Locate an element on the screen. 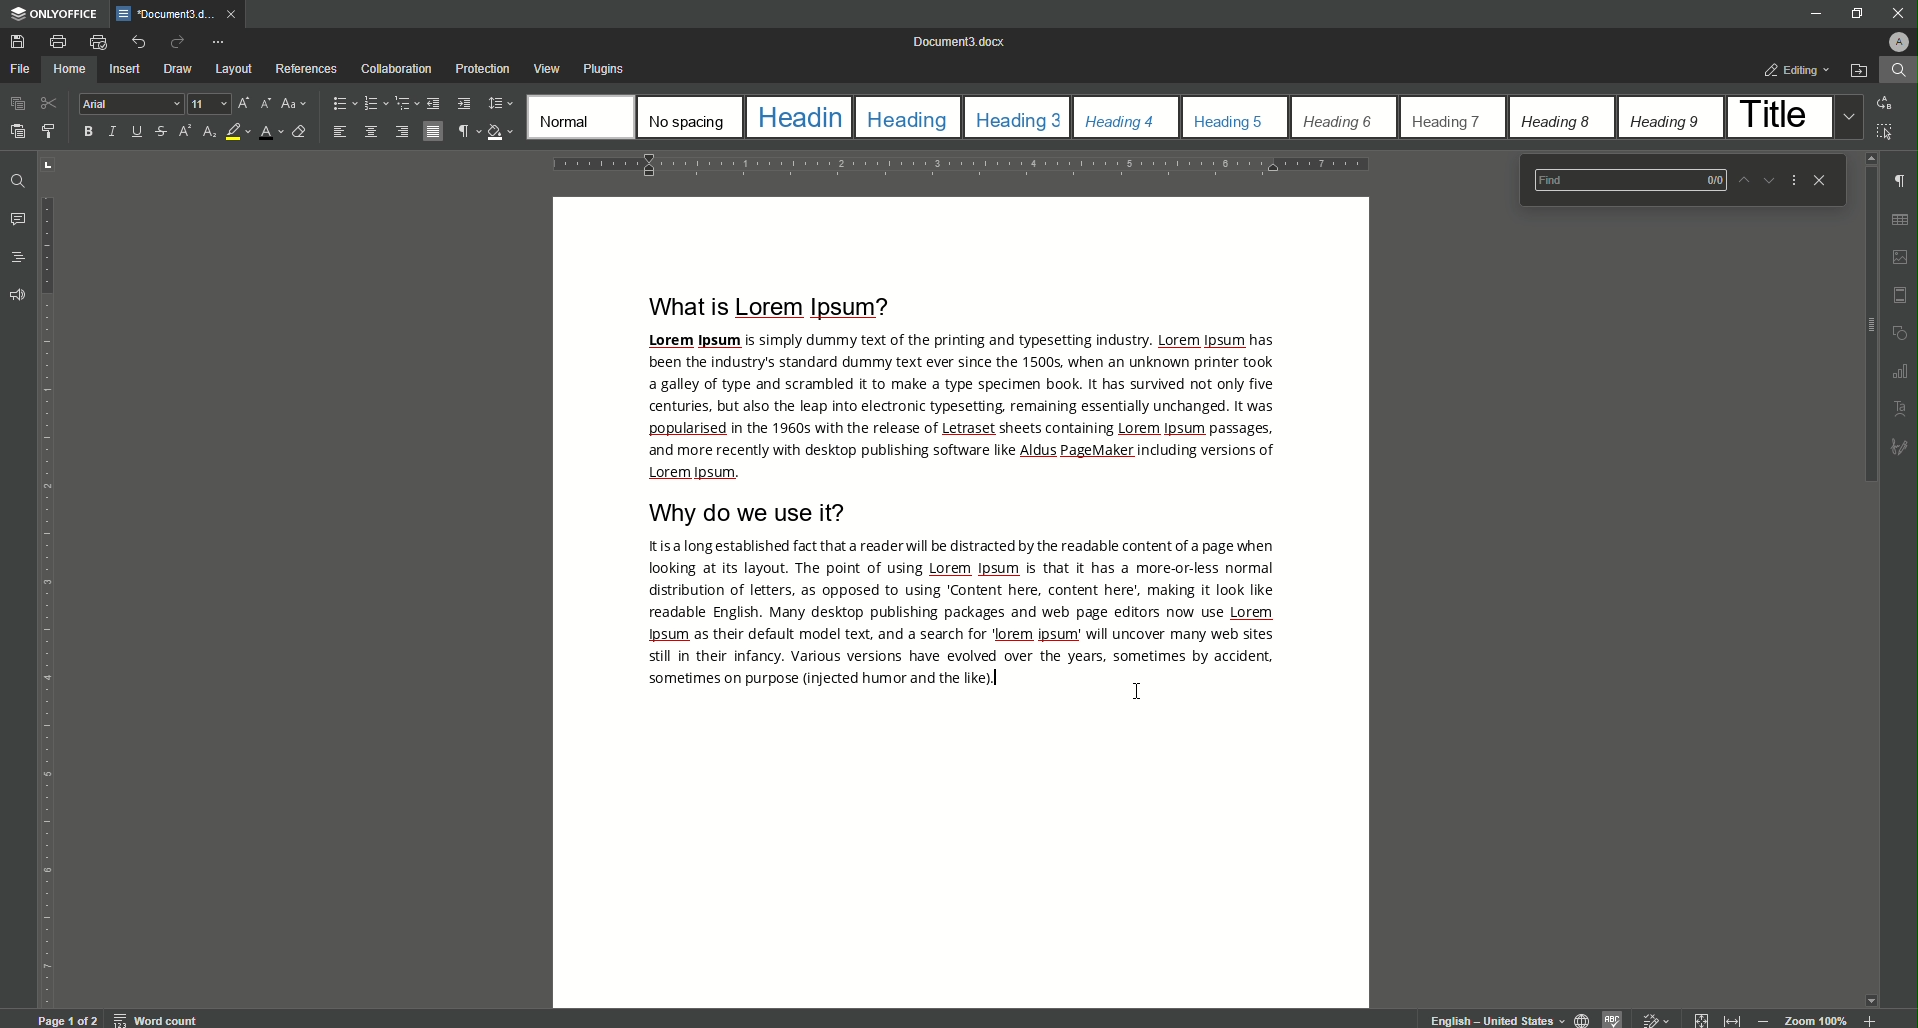 This screenshot has height=1028, width=1918. Text is located at coordinates (967, 613).